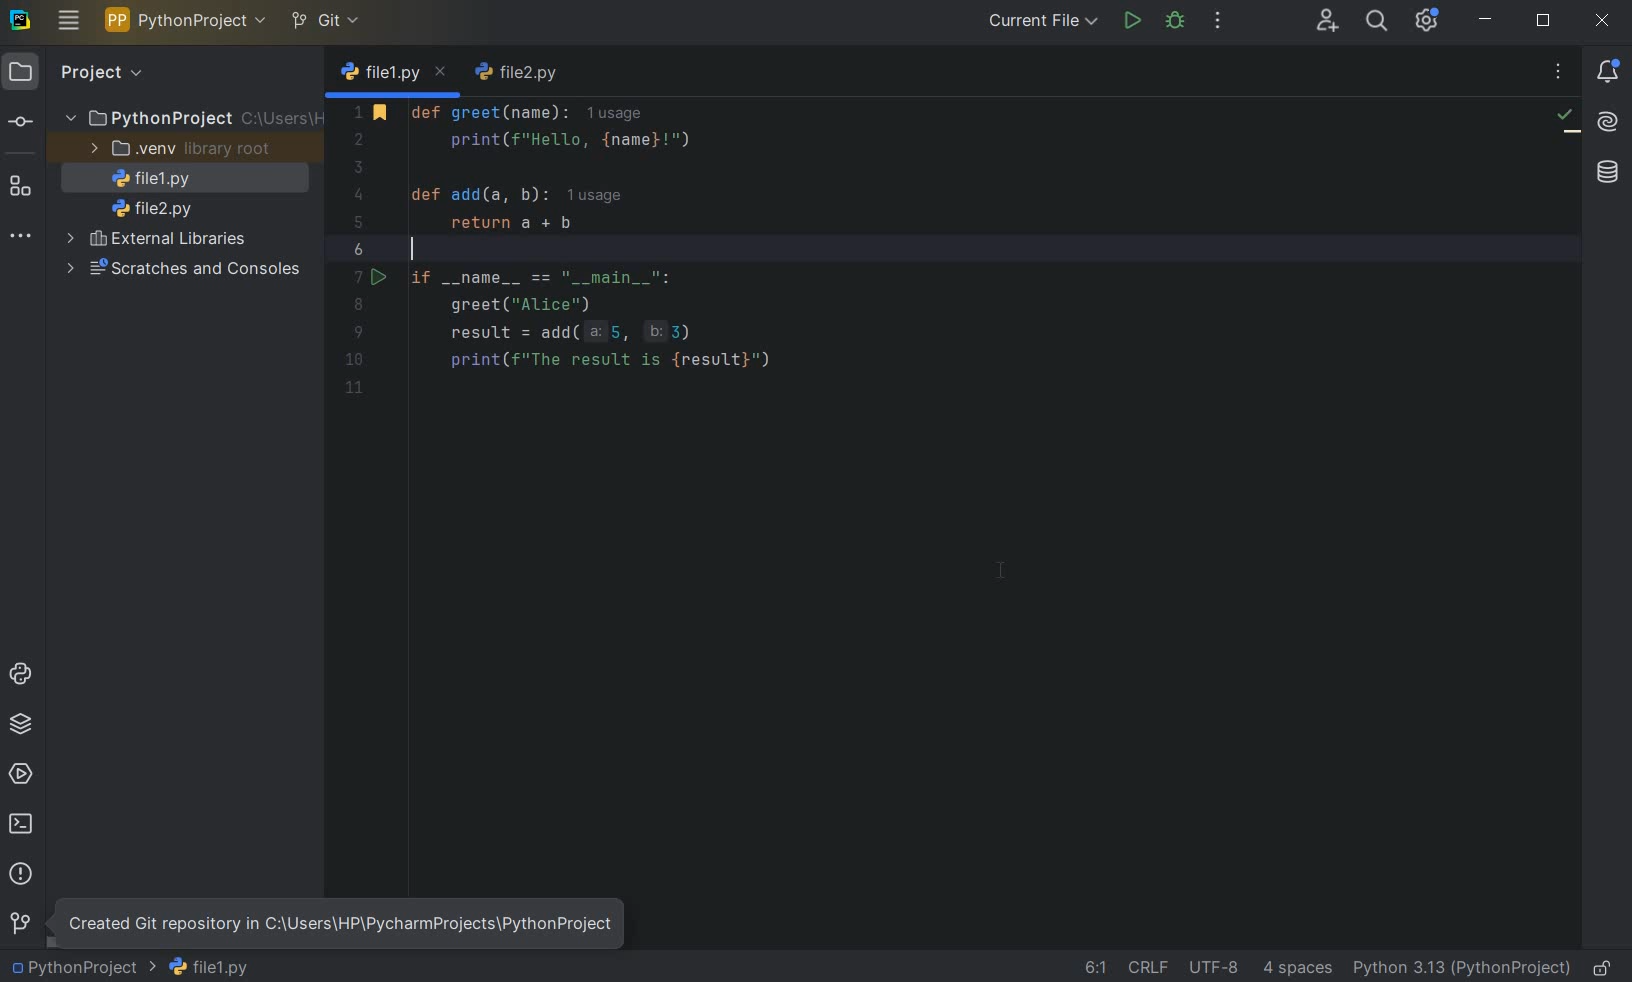 The image size is (1632, 982). Describe the element at coordinates (21, 724) in the screenshot. I see `python packages` at that location.